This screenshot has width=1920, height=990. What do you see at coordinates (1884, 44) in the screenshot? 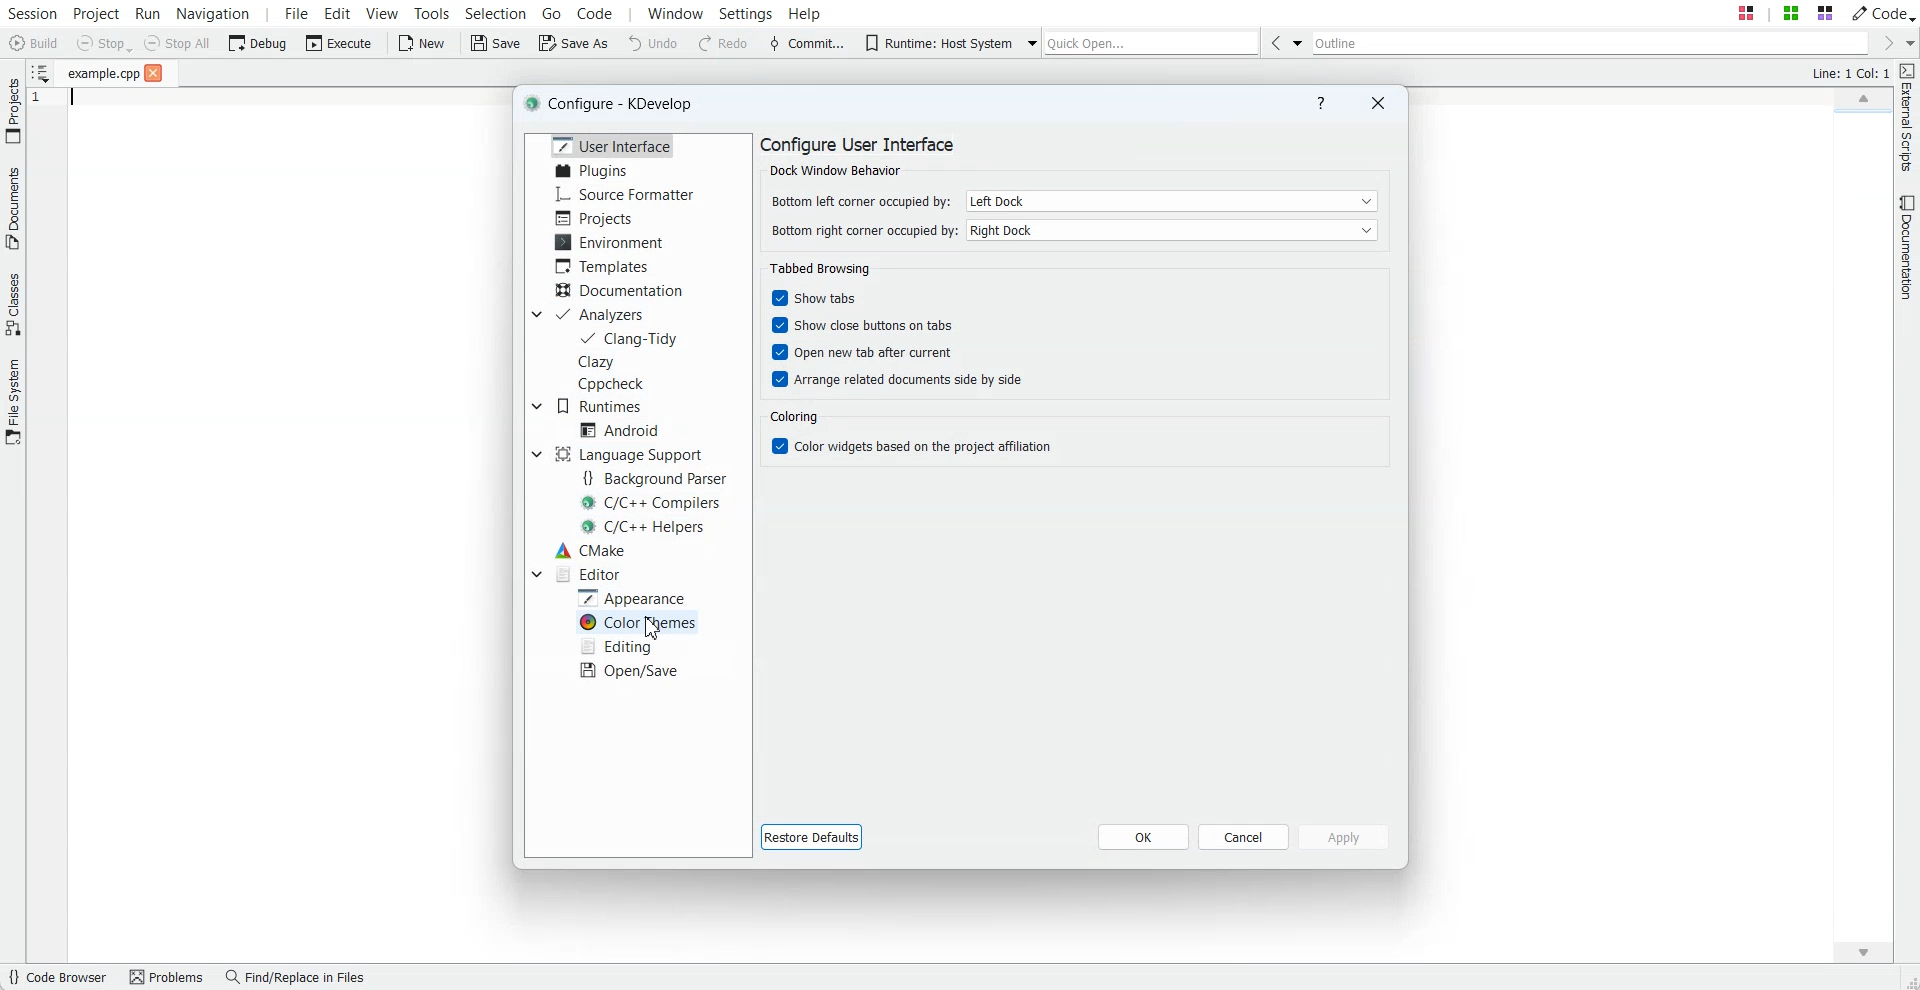
I see `Go Forward` at bounding box center [1884, 44].